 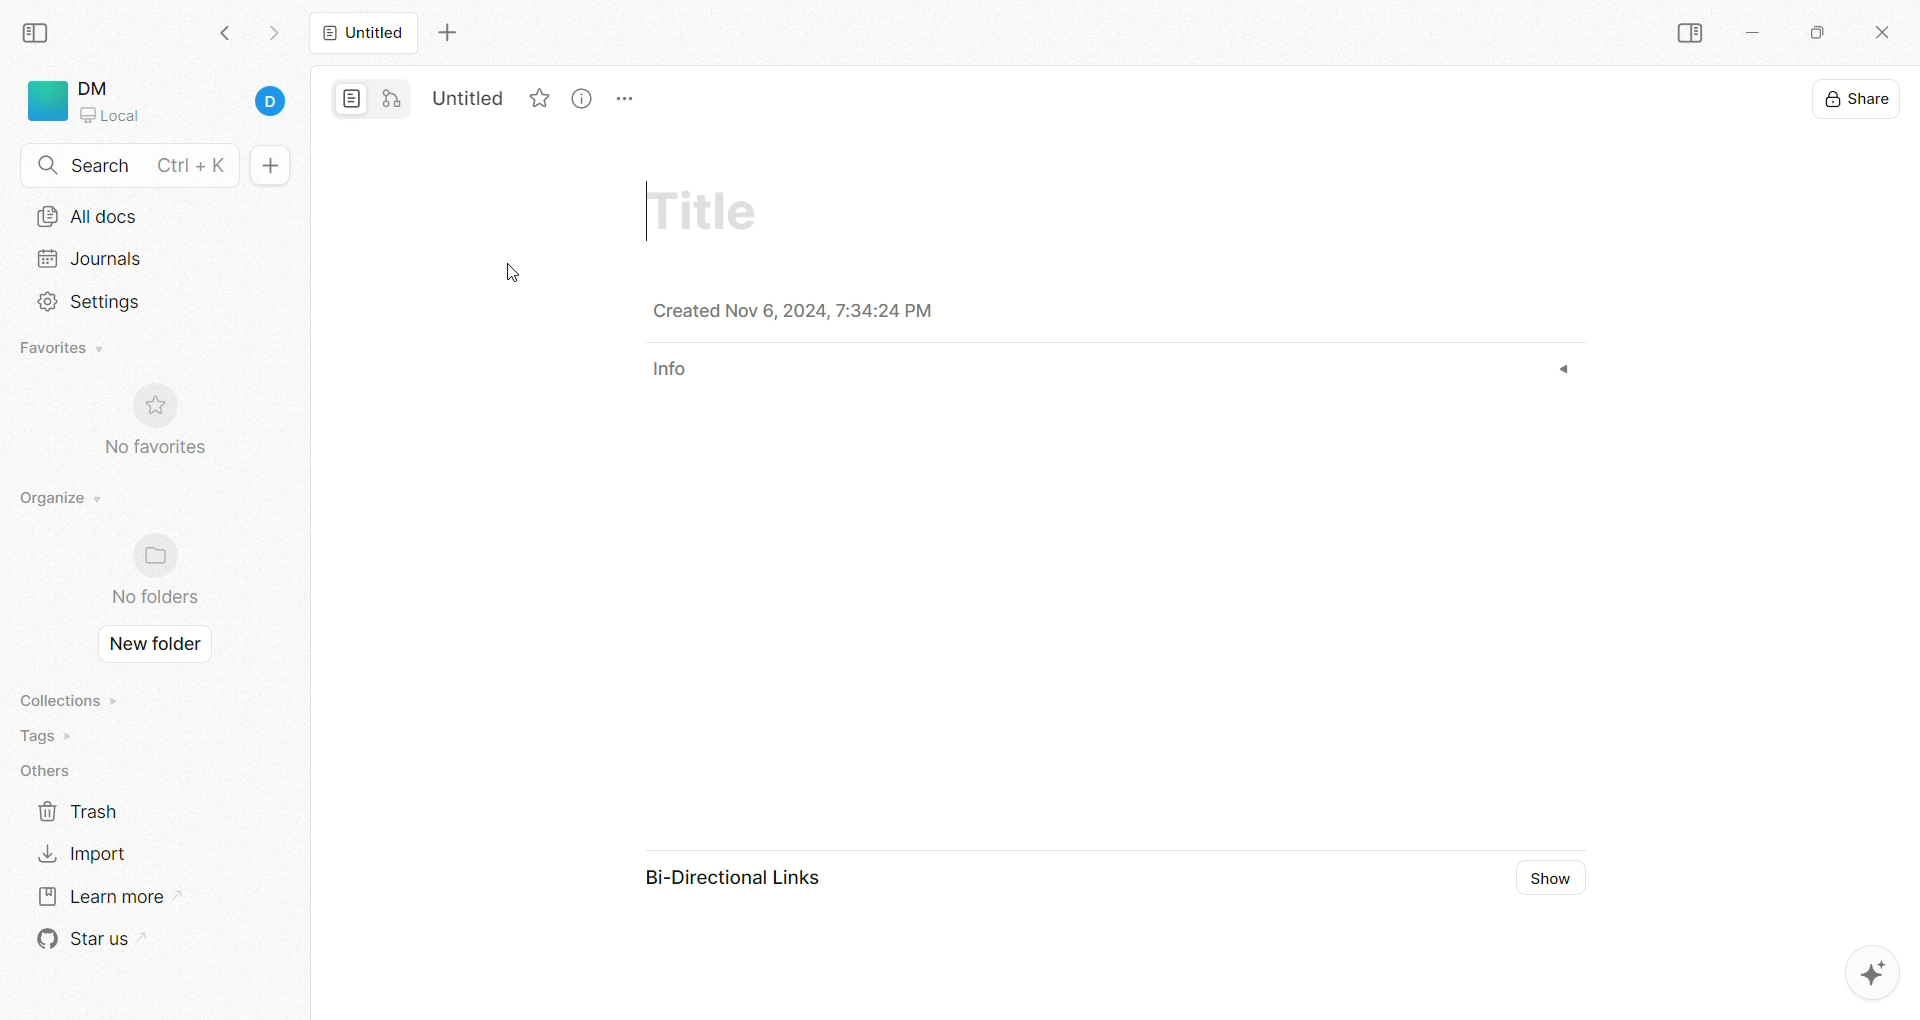 What do you see at coordinates (85, 939) in the screenshot?
I see `star us` at bounding box center [85, 939].